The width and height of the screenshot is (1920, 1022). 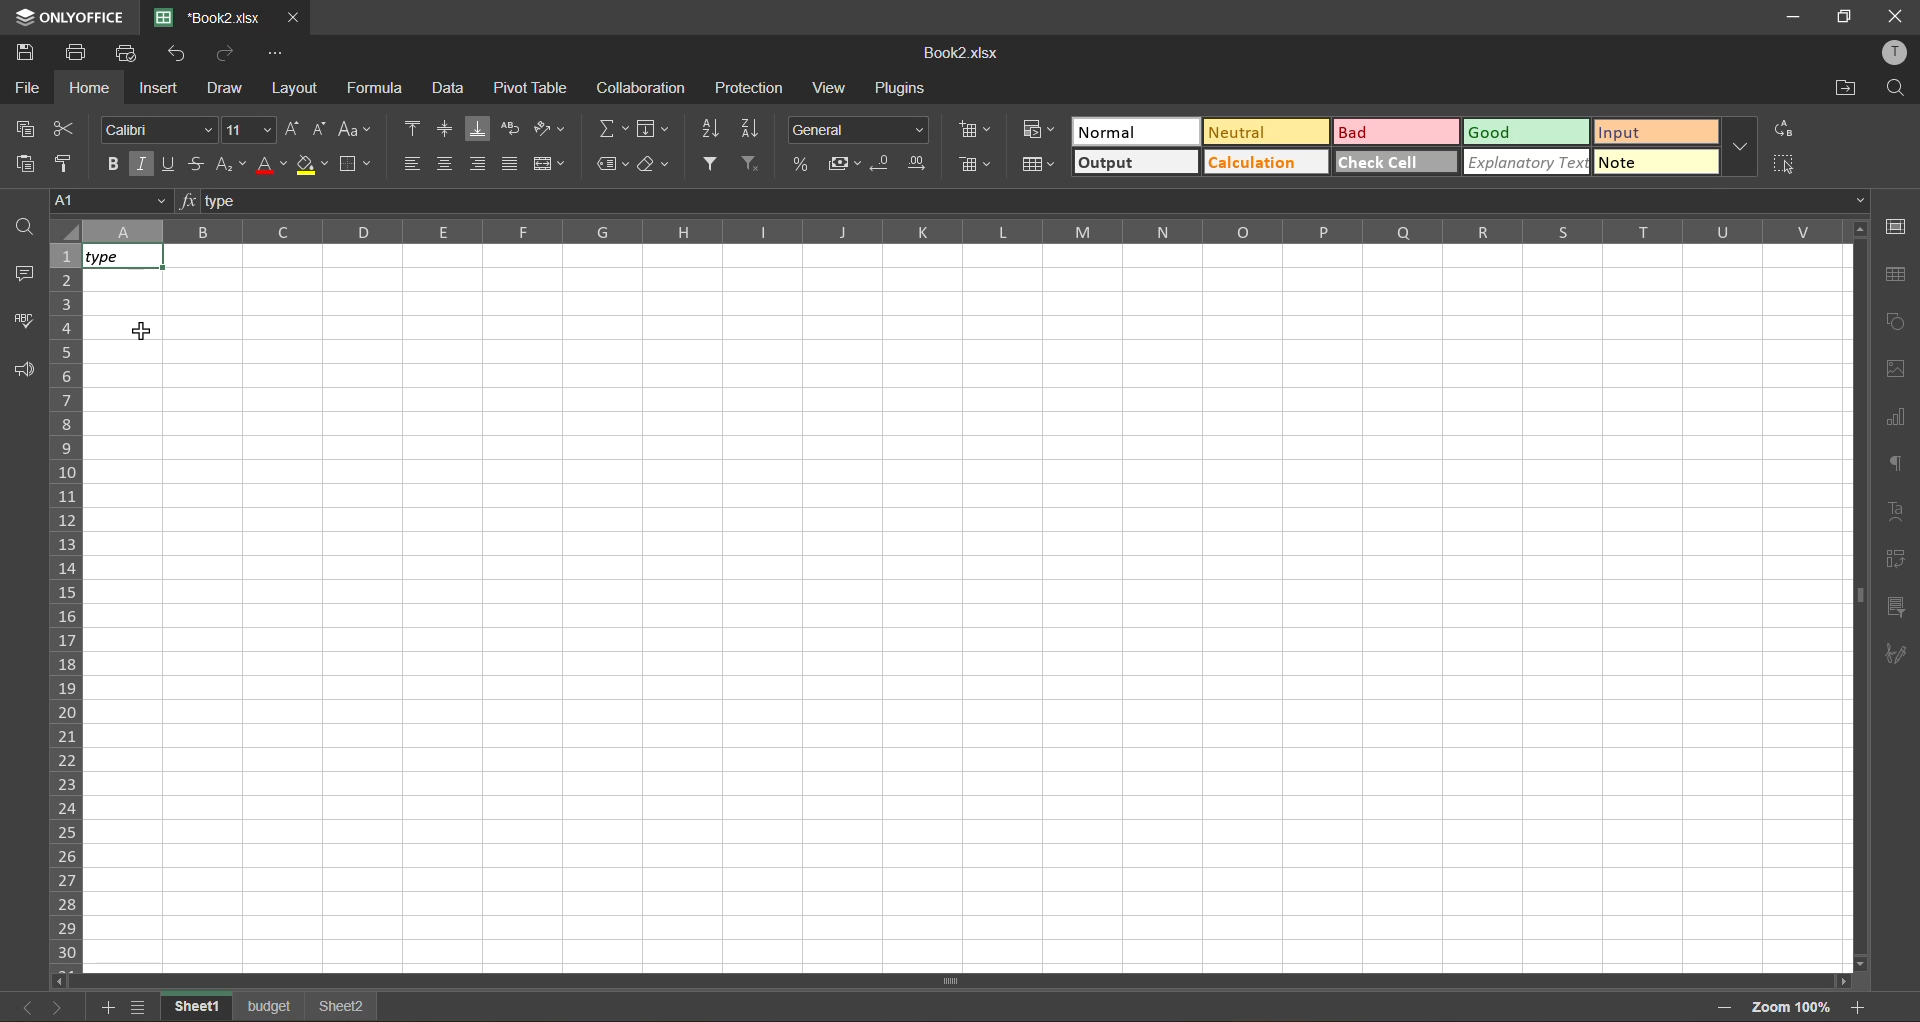 What do you see at coordinates (29, 53) in the screenshot?
I see `save` at bounding box center [29, 53].